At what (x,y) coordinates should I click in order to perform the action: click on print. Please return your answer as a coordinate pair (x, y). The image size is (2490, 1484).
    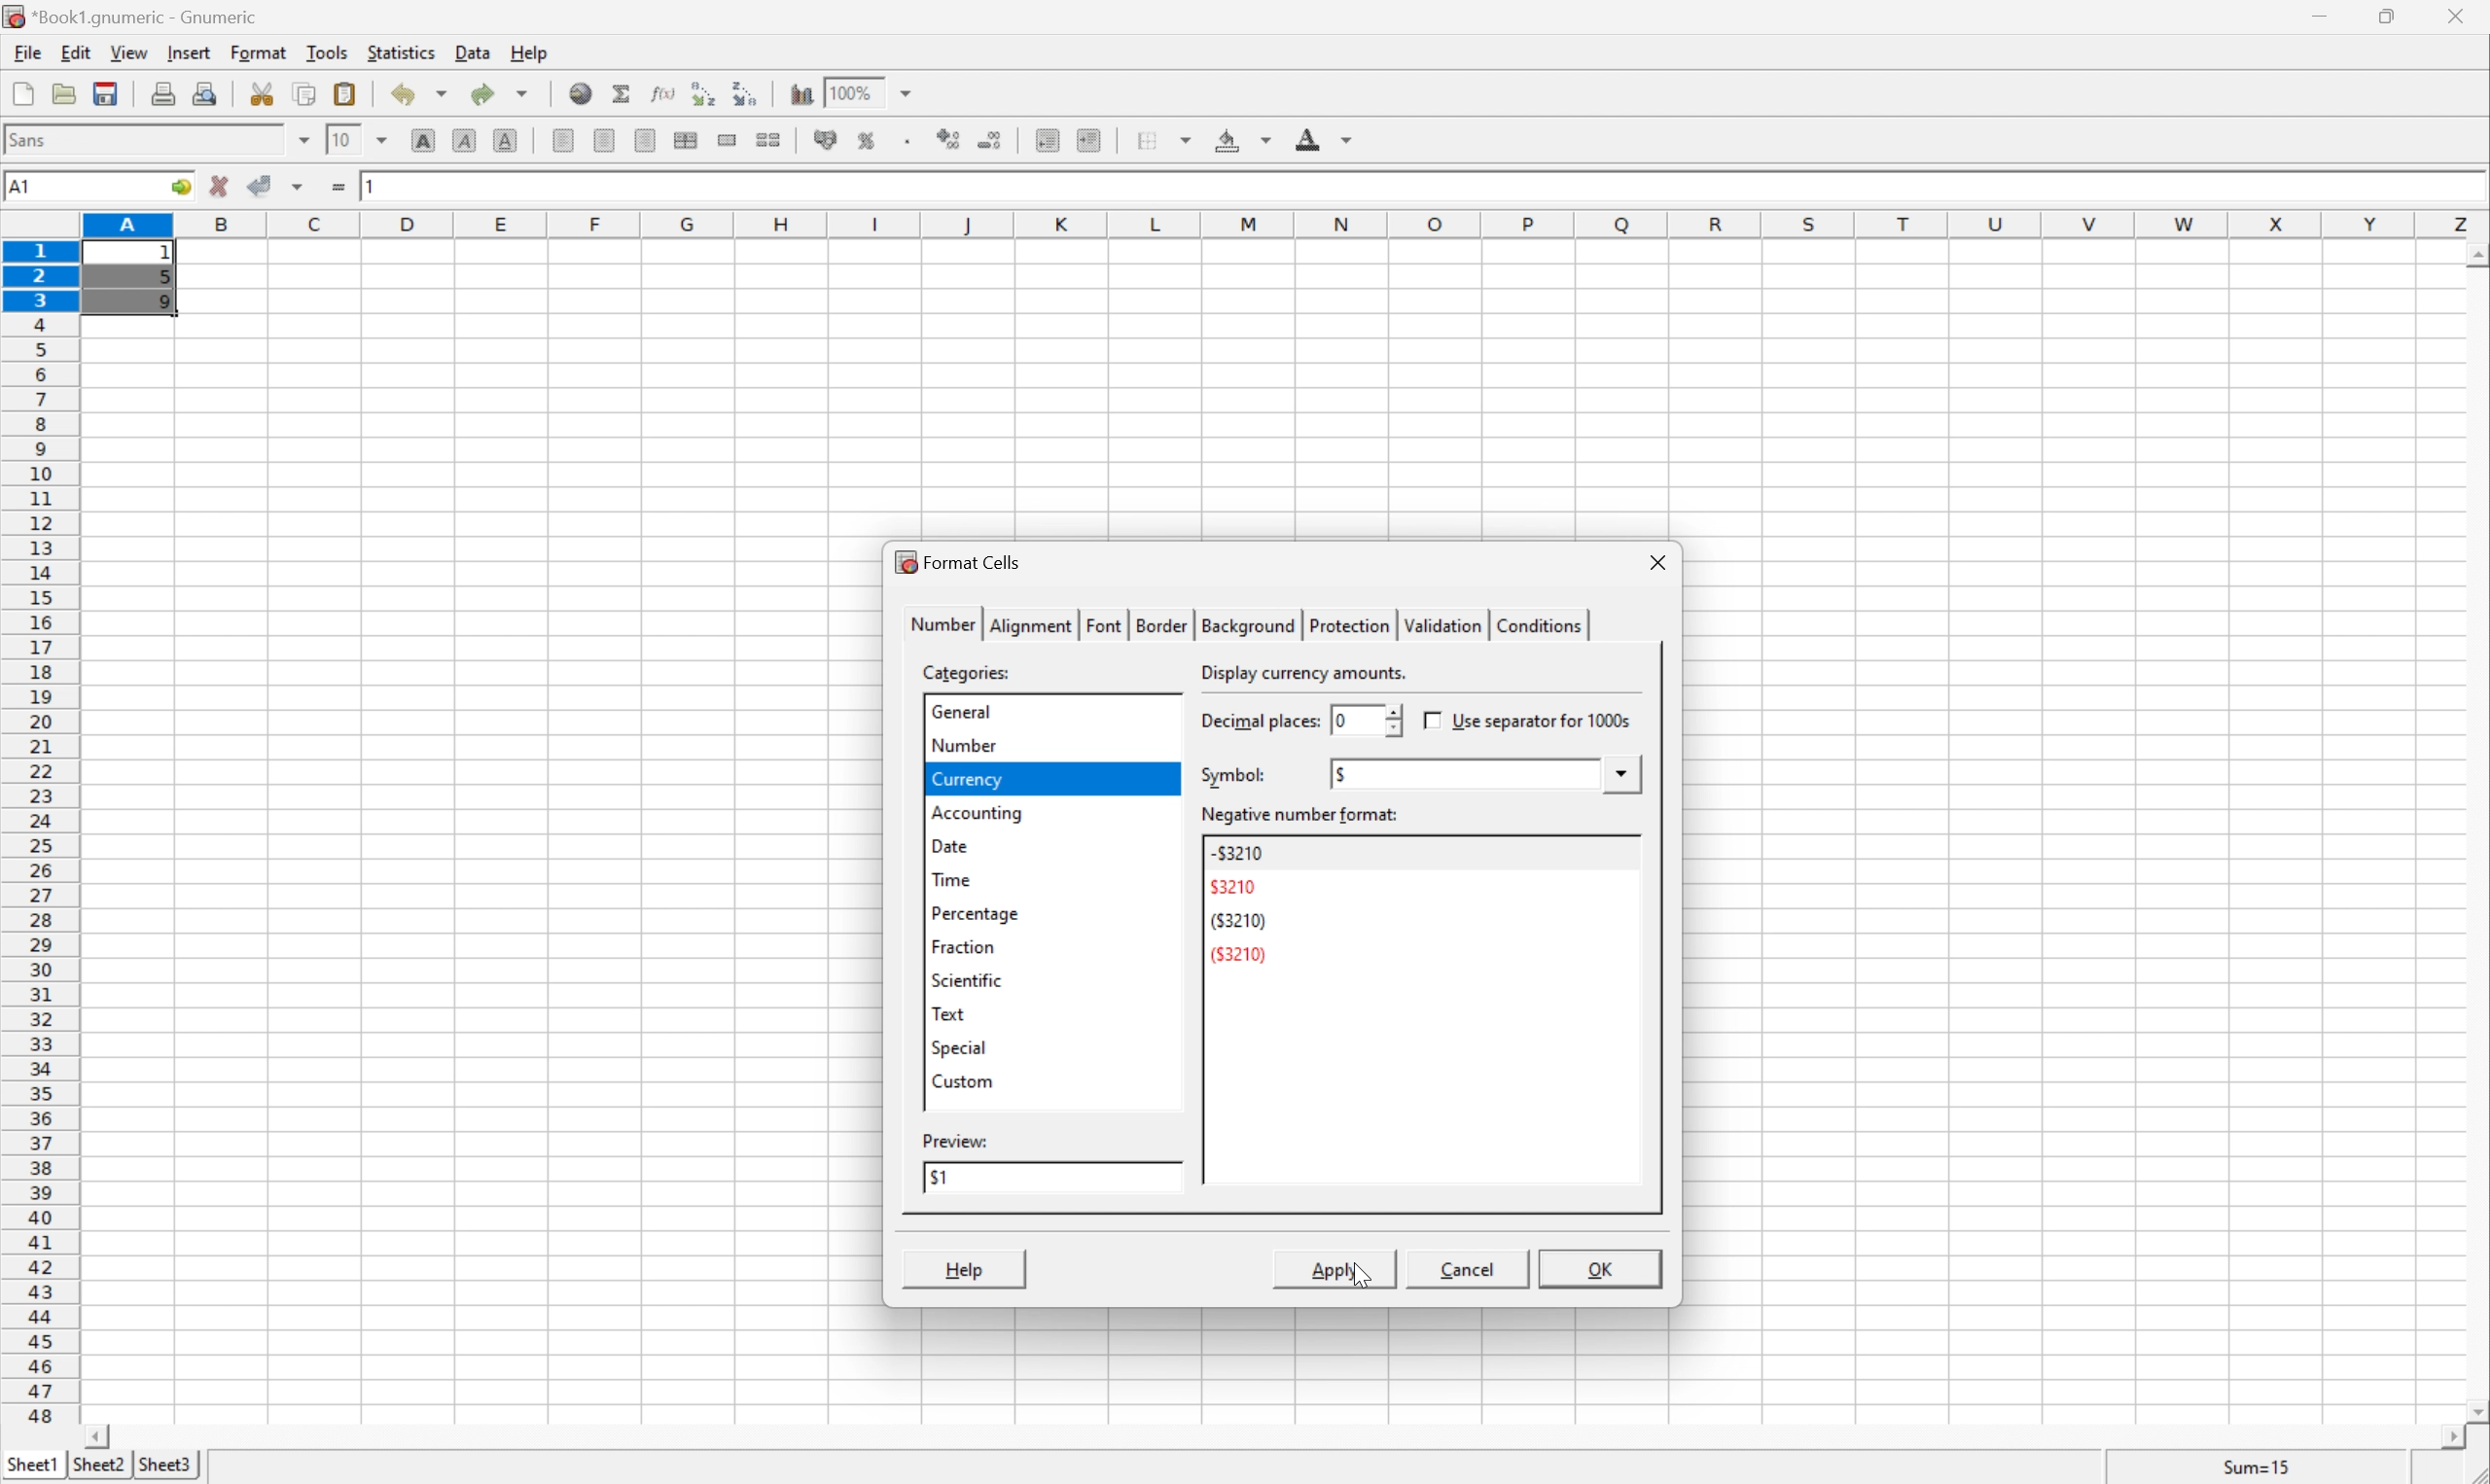
    Looking at the image, I should click on (160, 90).